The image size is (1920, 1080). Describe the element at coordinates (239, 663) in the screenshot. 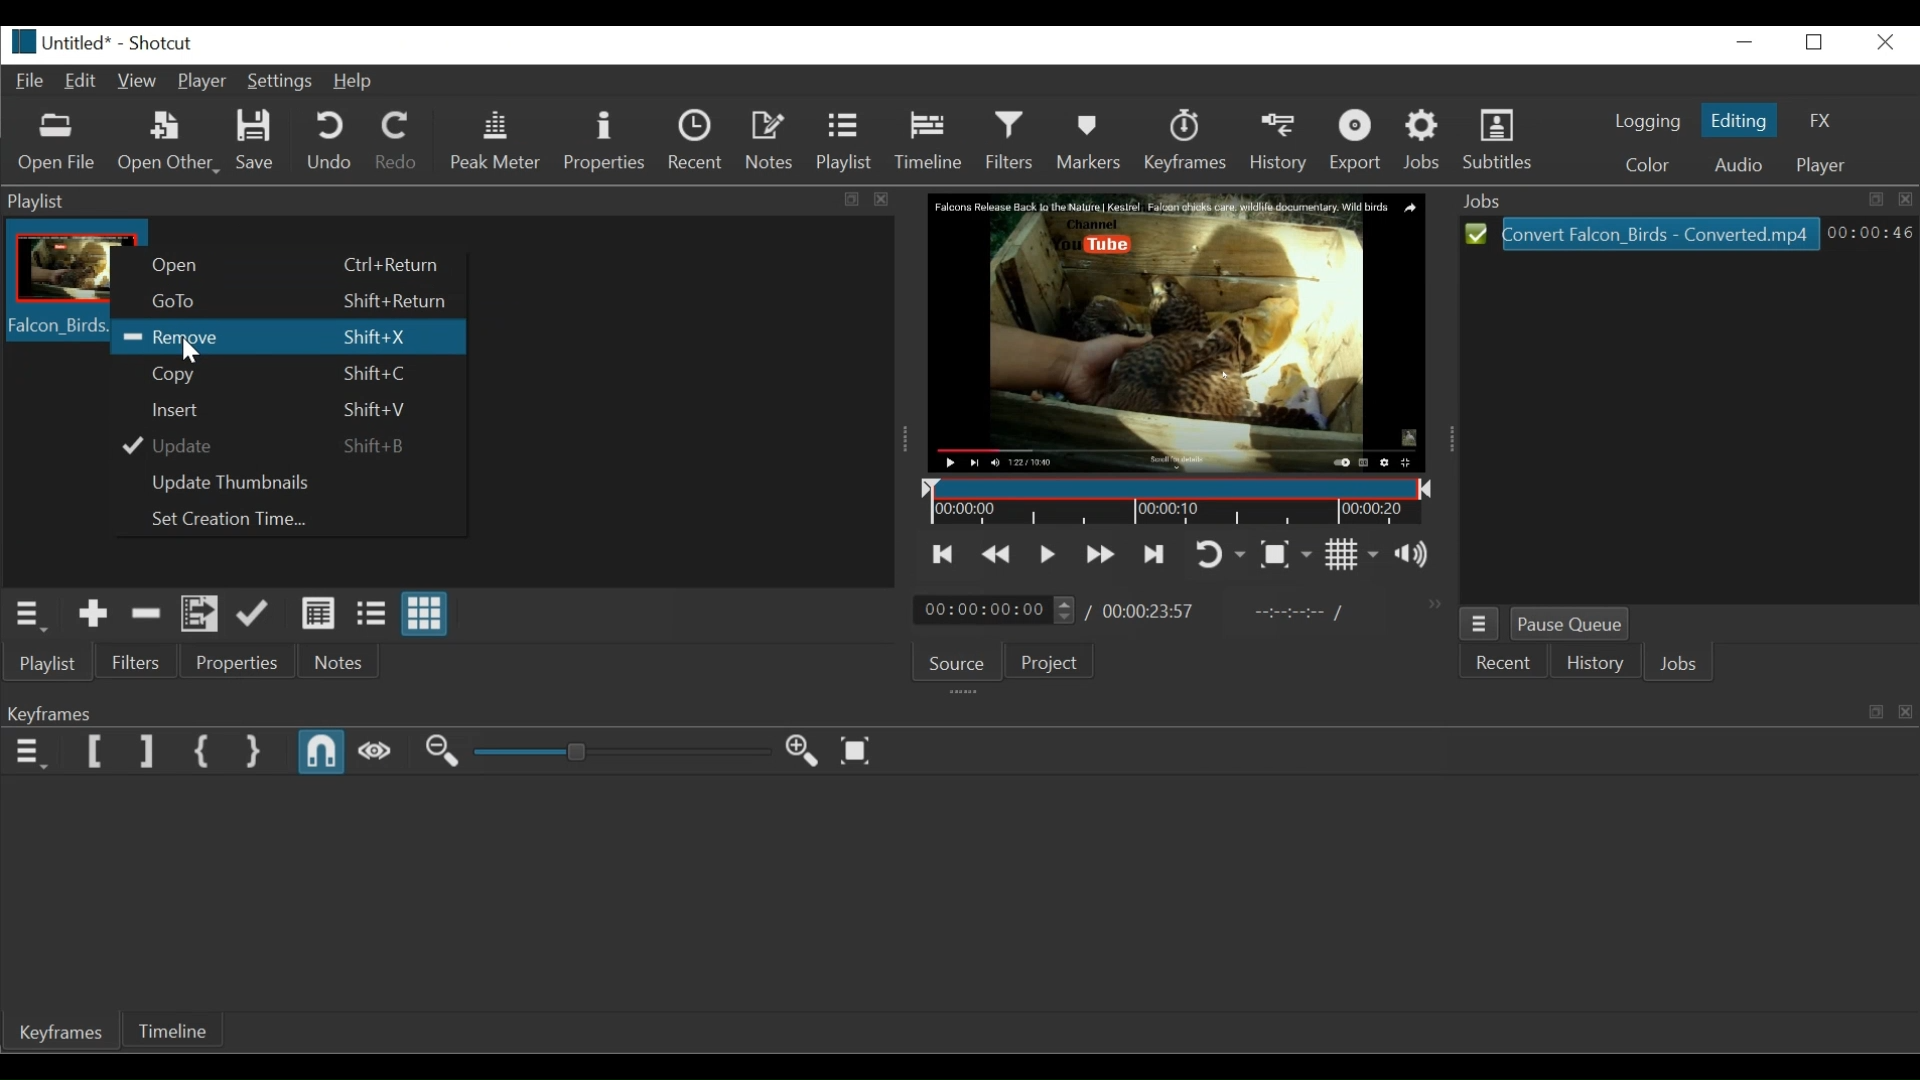

I see `Properties` at that location.